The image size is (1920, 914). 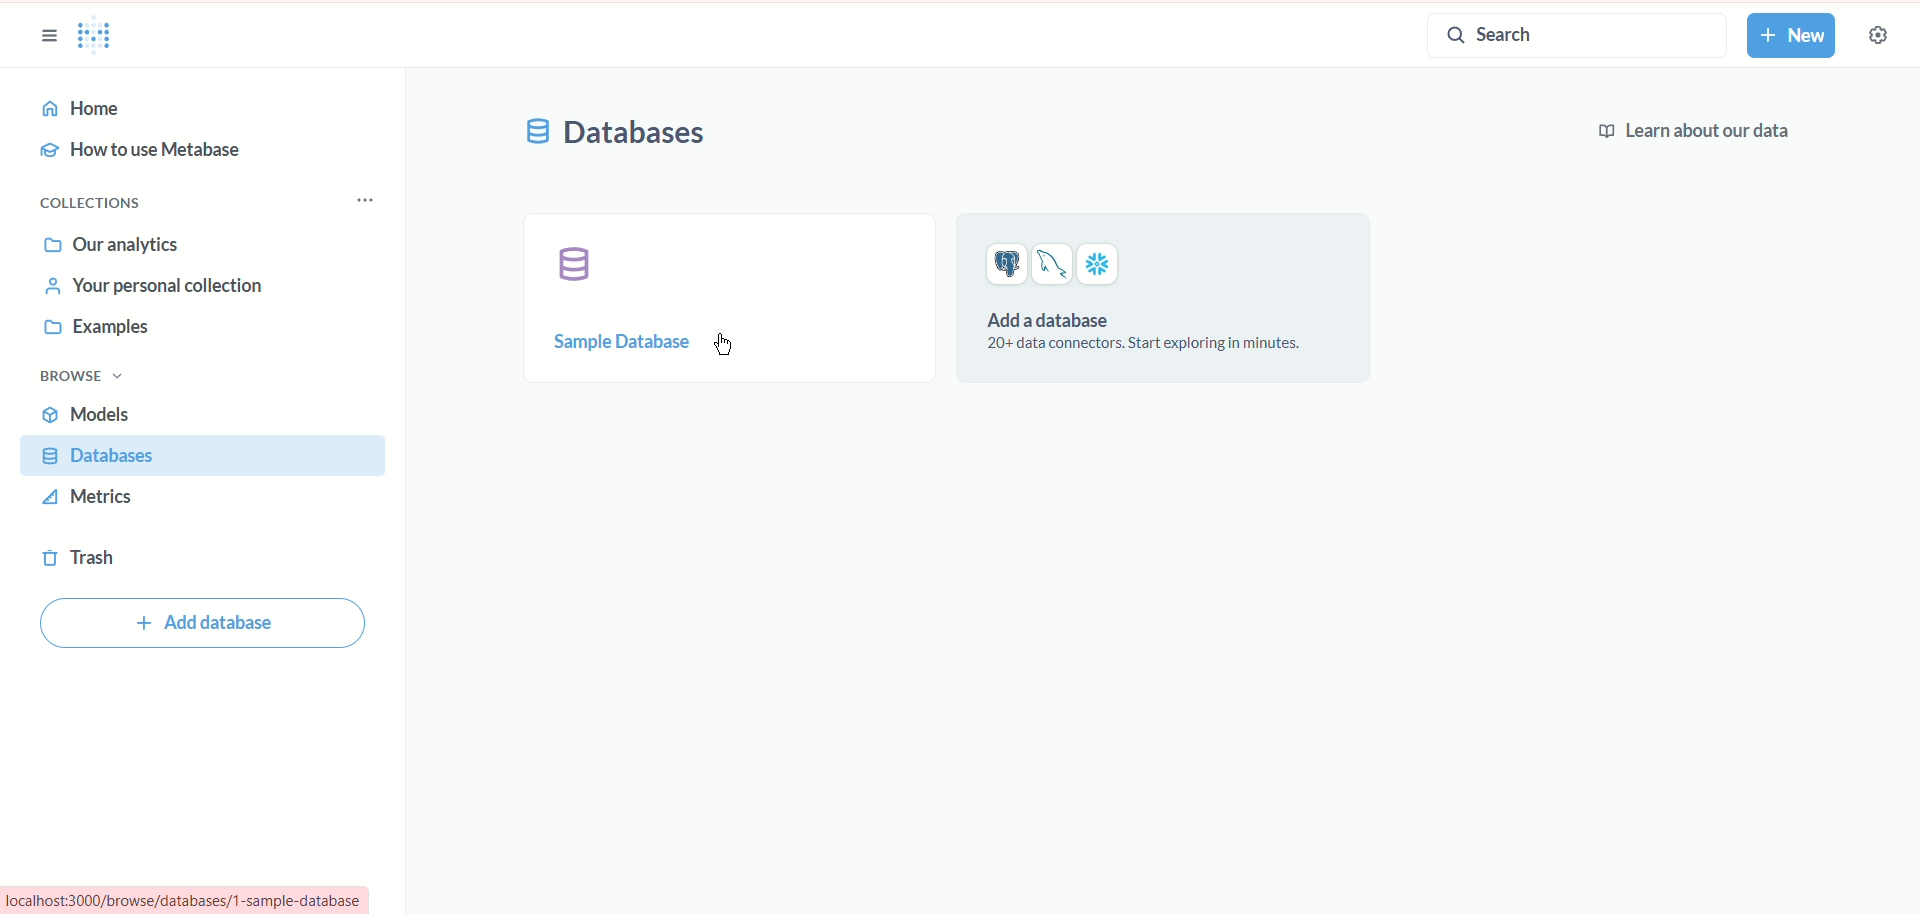 I want to click on Learn about our data, so click(x=1698, y=133).